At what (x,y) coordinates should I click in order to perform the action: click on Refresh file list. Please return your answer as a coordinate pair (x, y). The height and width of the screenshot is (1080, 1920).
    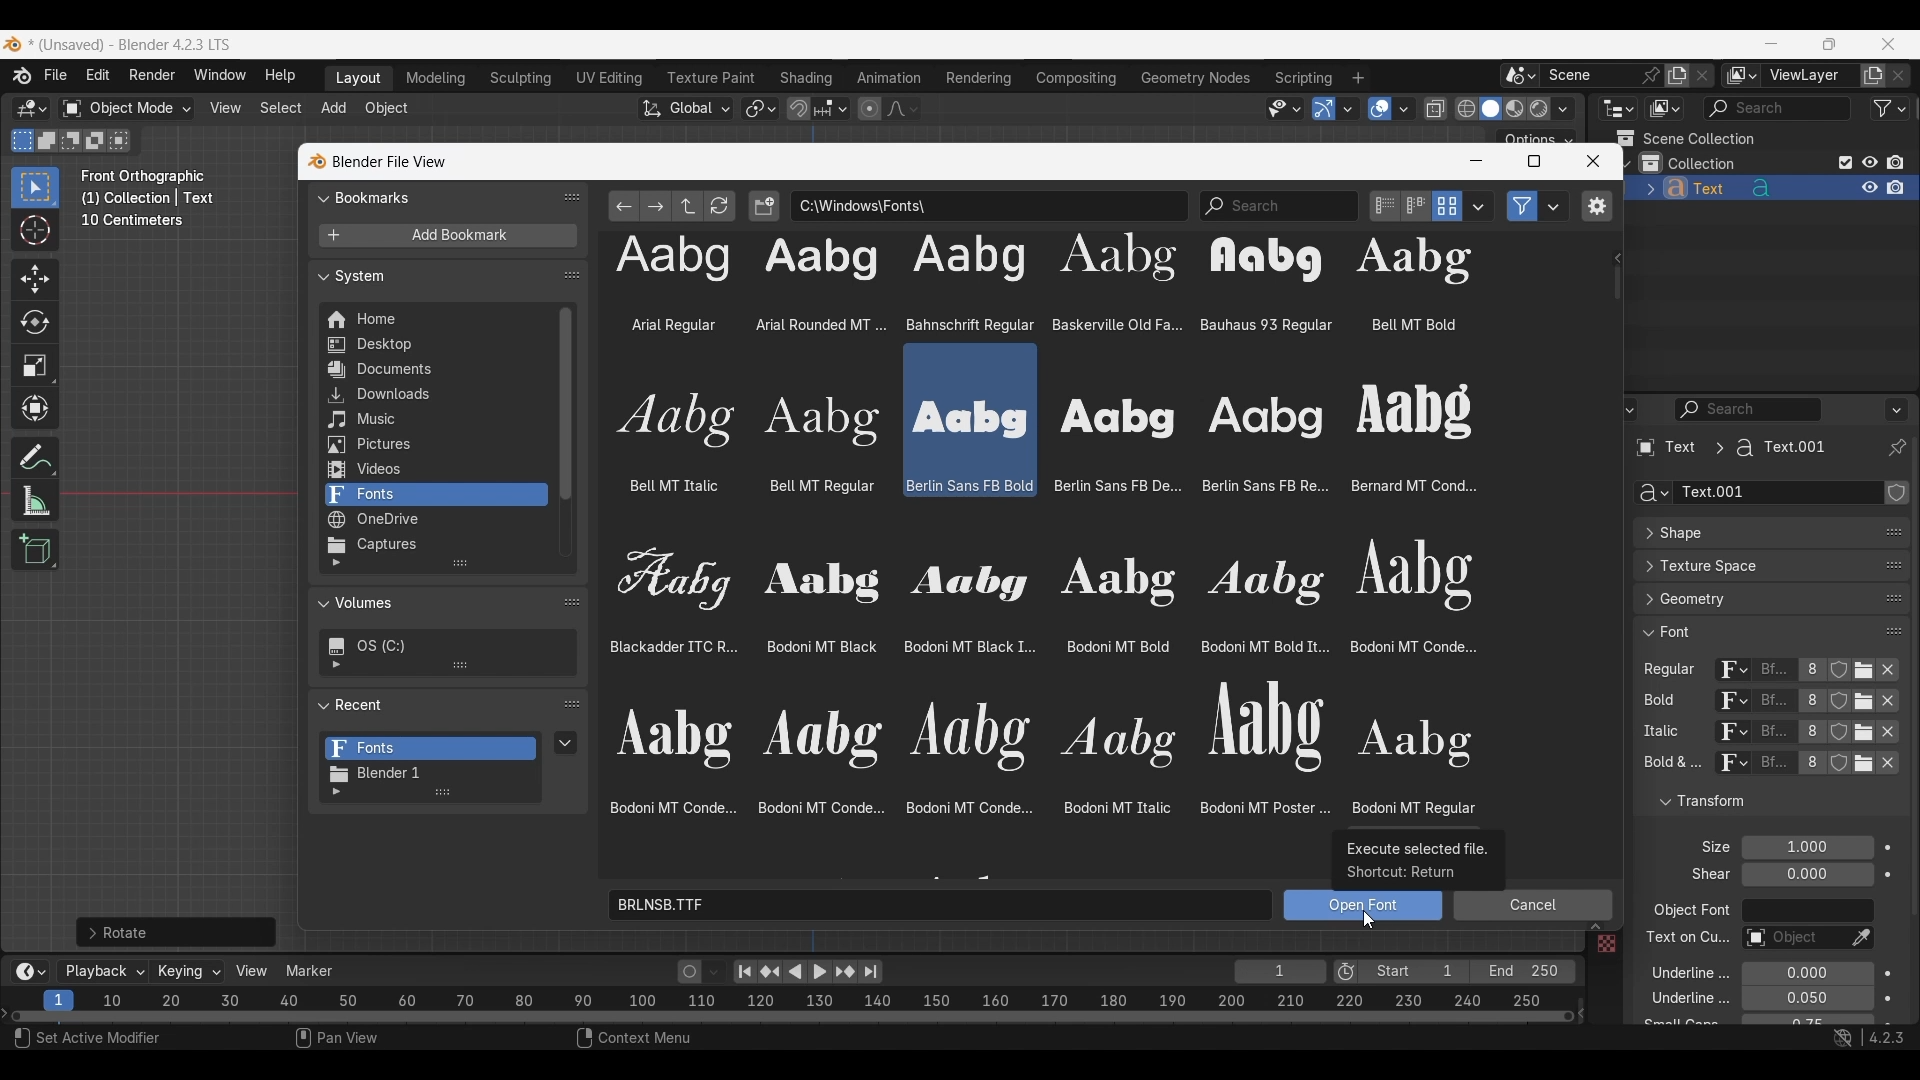
    Looking at the image, I should click on (720, 206).